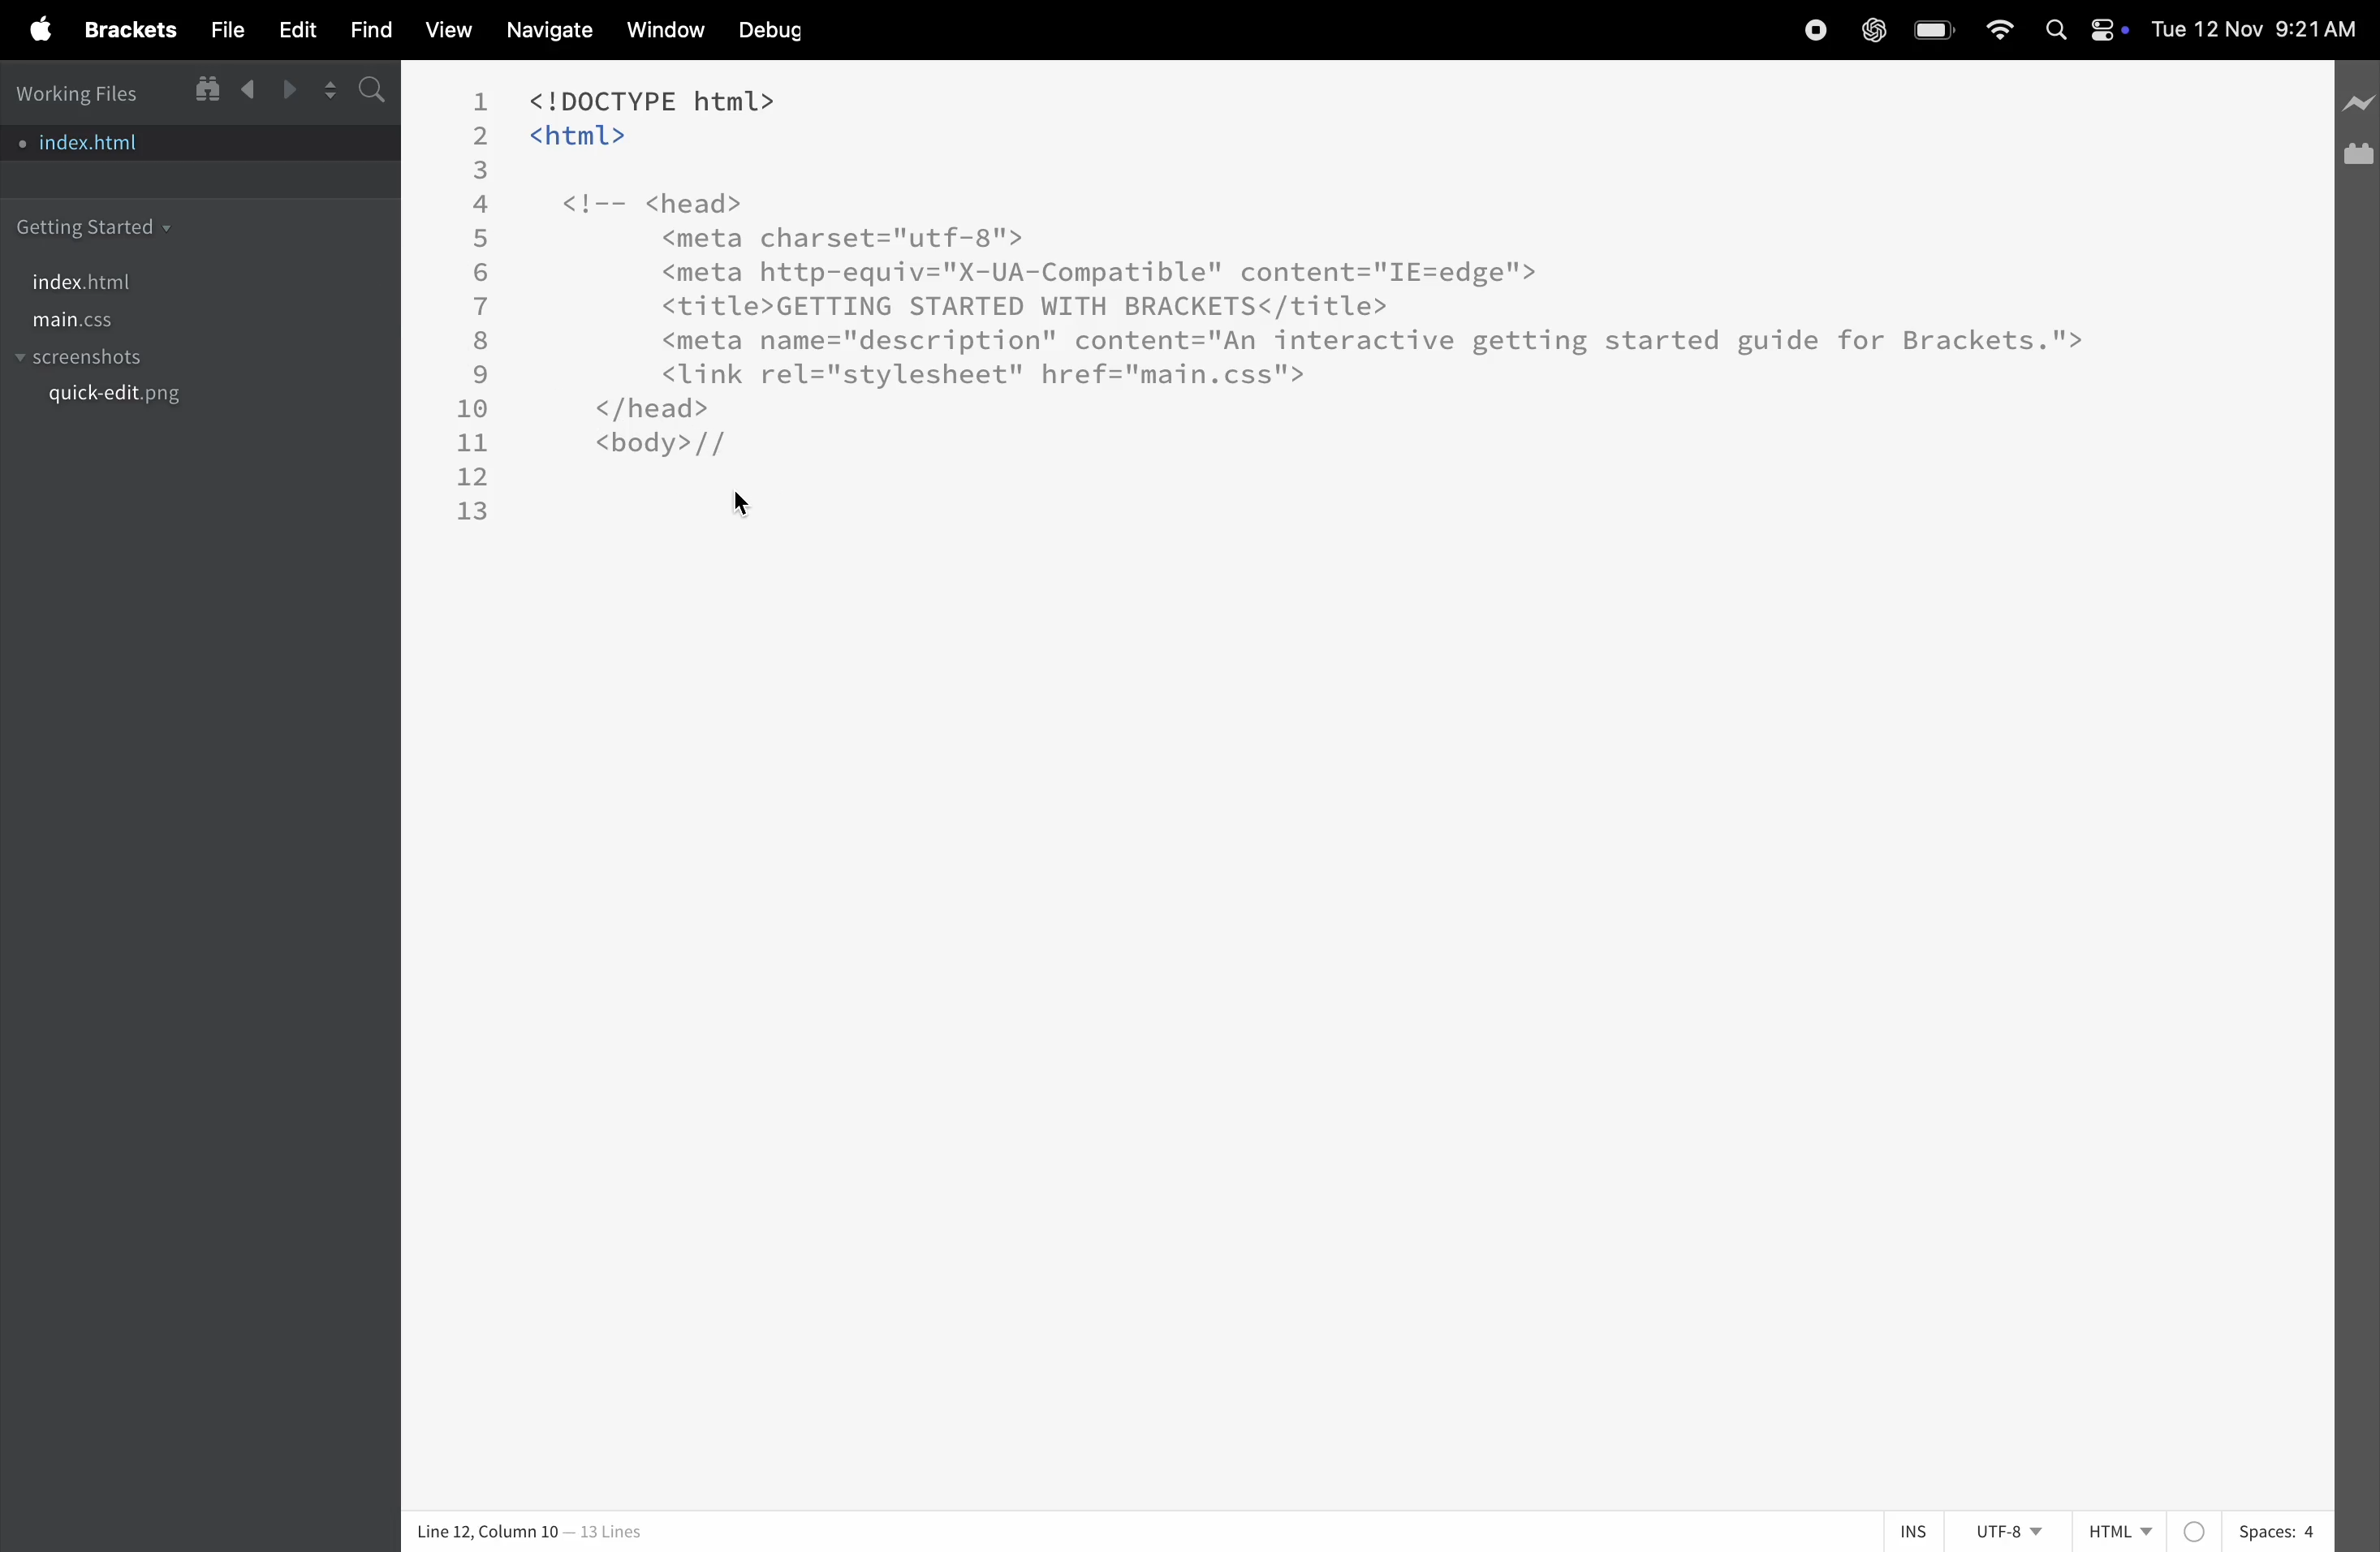 The width and height of the screenshot is (2380, 1552). What do you see at coordinates (158, 136) in the screenshot?
I see `index.html` at bounding box center [158, 136].